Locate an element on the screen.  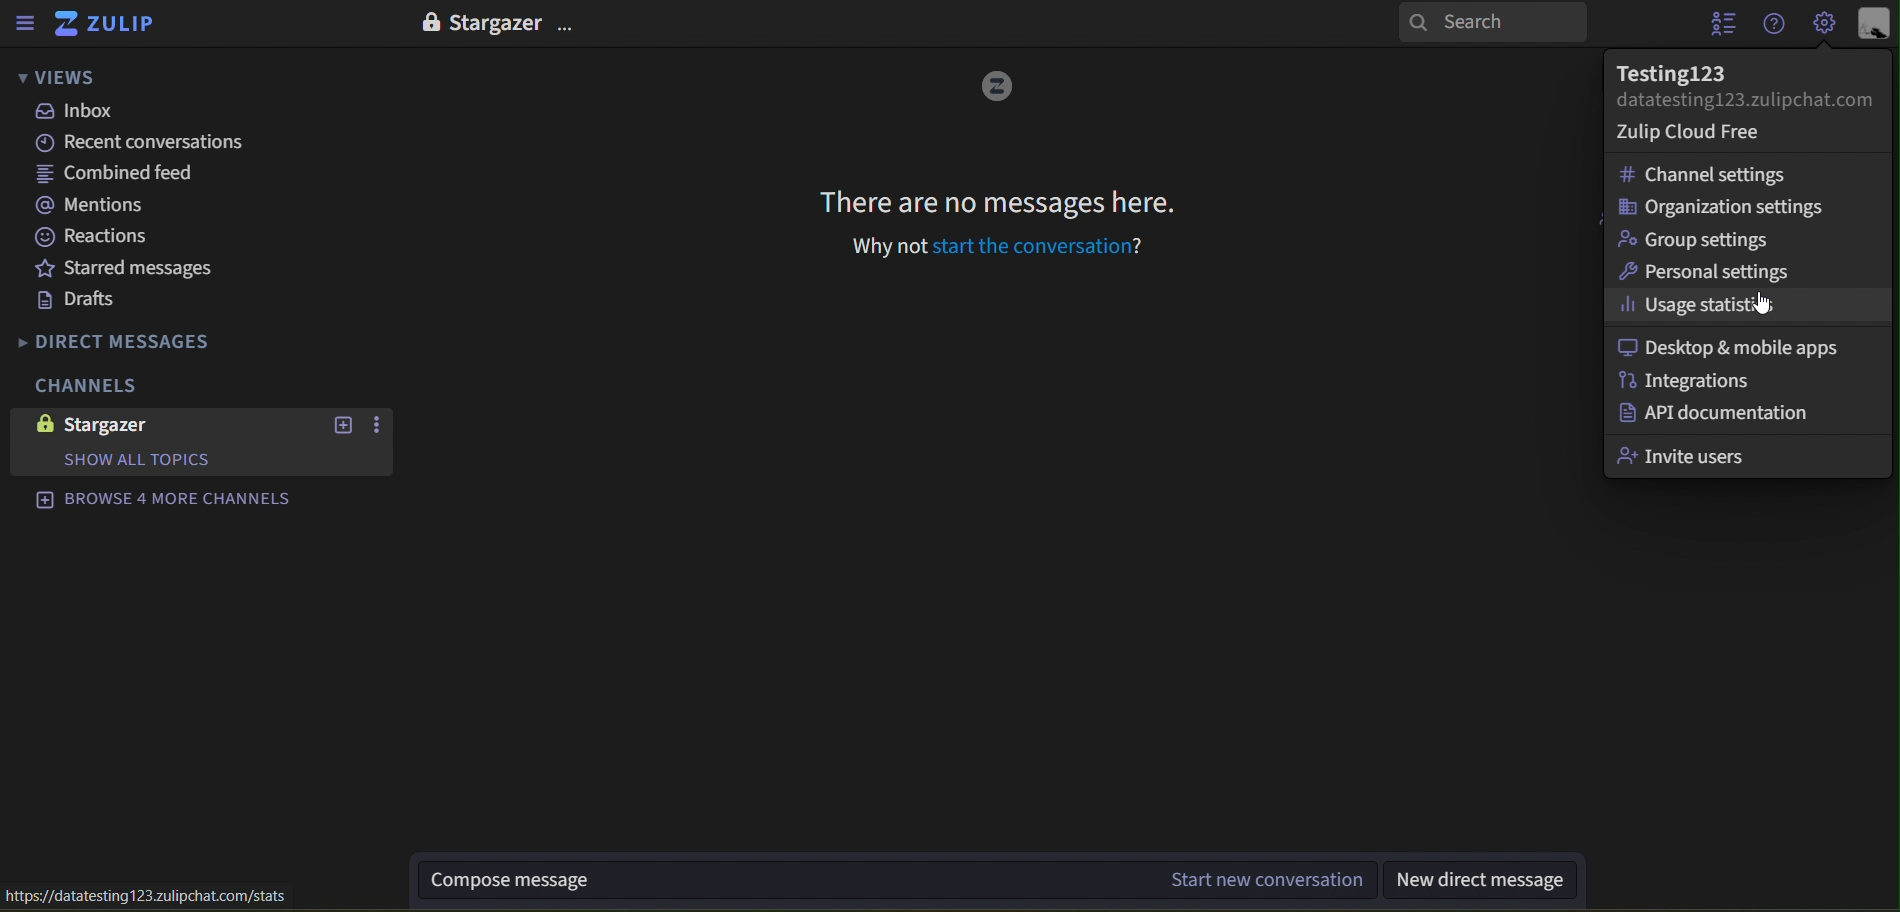
hide user list is located at coordinates (1722, 23).